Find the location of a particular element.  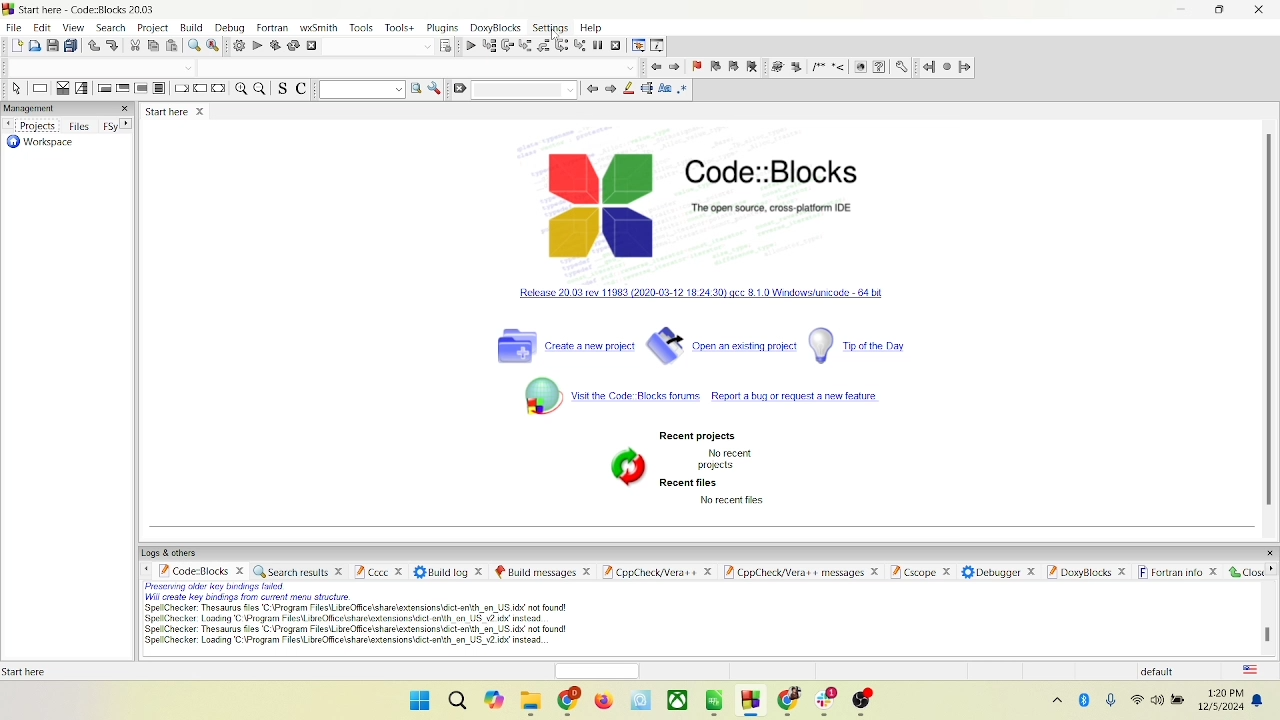

text is located at coordinates (28, 670).